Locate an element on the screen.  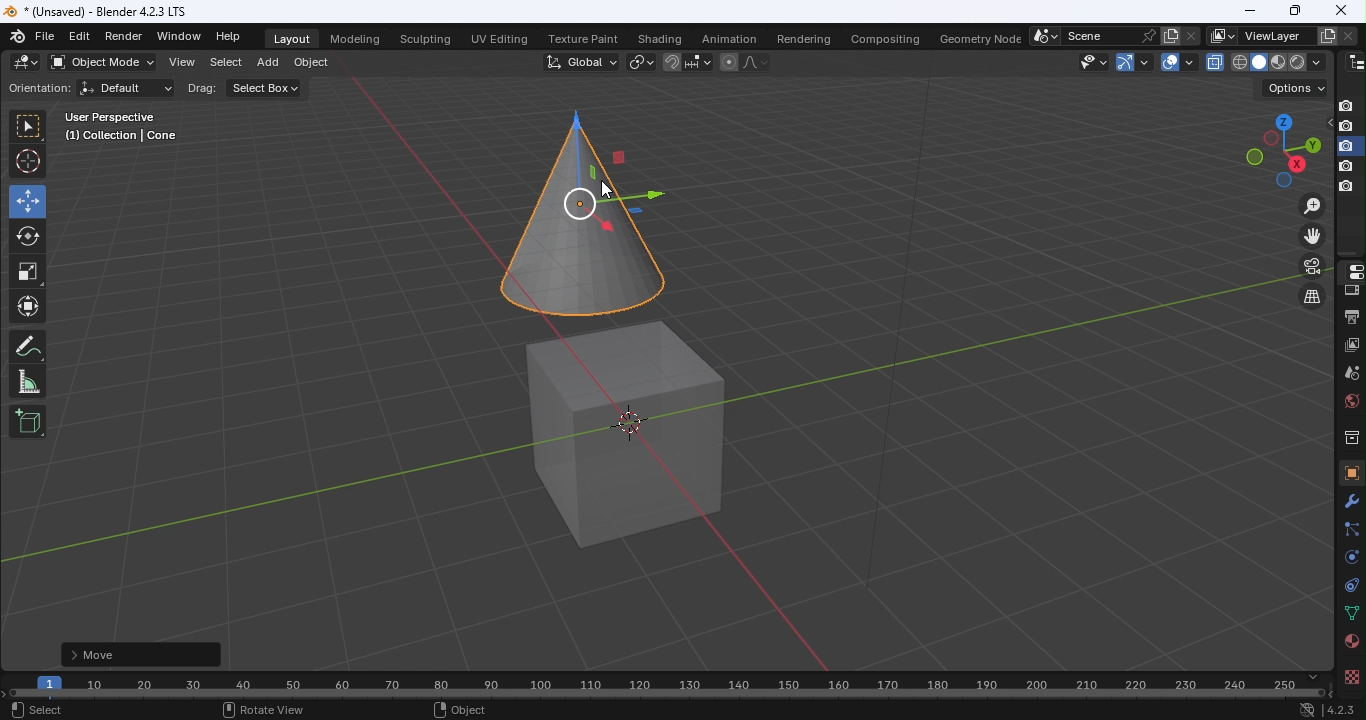
Animation is located at coordinates (723, 38).